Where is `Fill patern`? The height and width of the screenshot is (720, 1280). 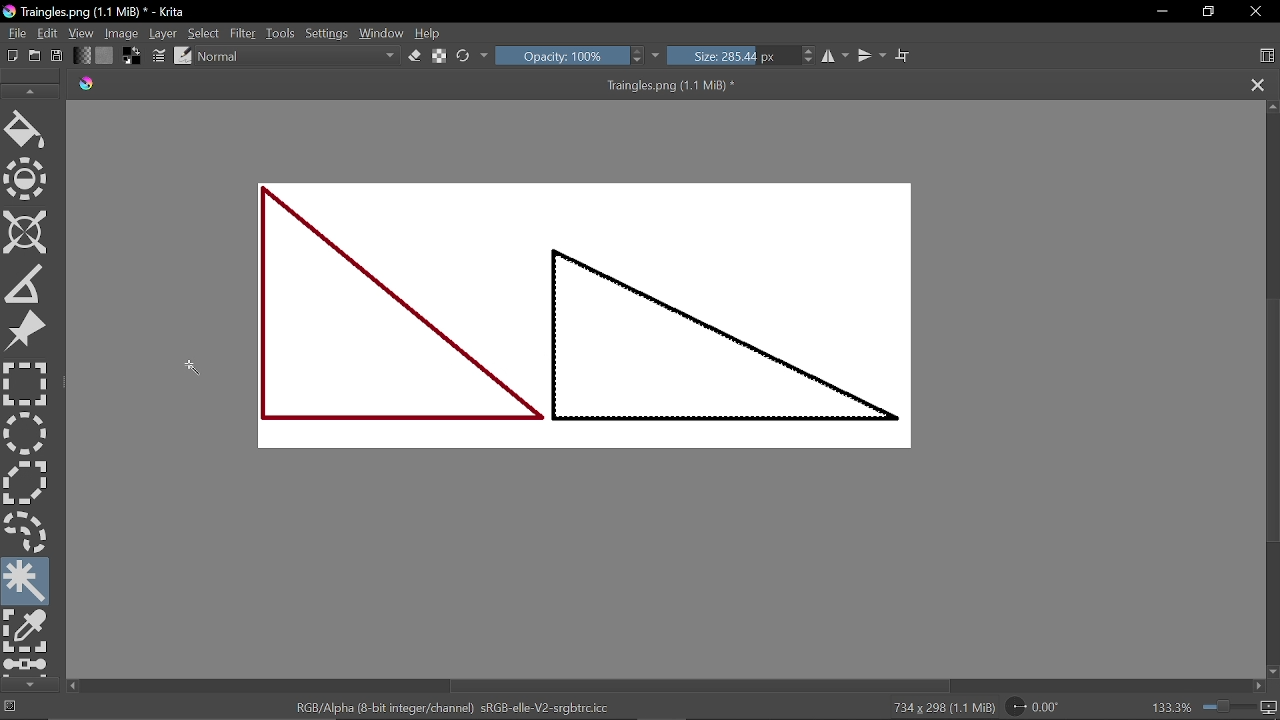 Fill patern is located at coordinates (105, 56).